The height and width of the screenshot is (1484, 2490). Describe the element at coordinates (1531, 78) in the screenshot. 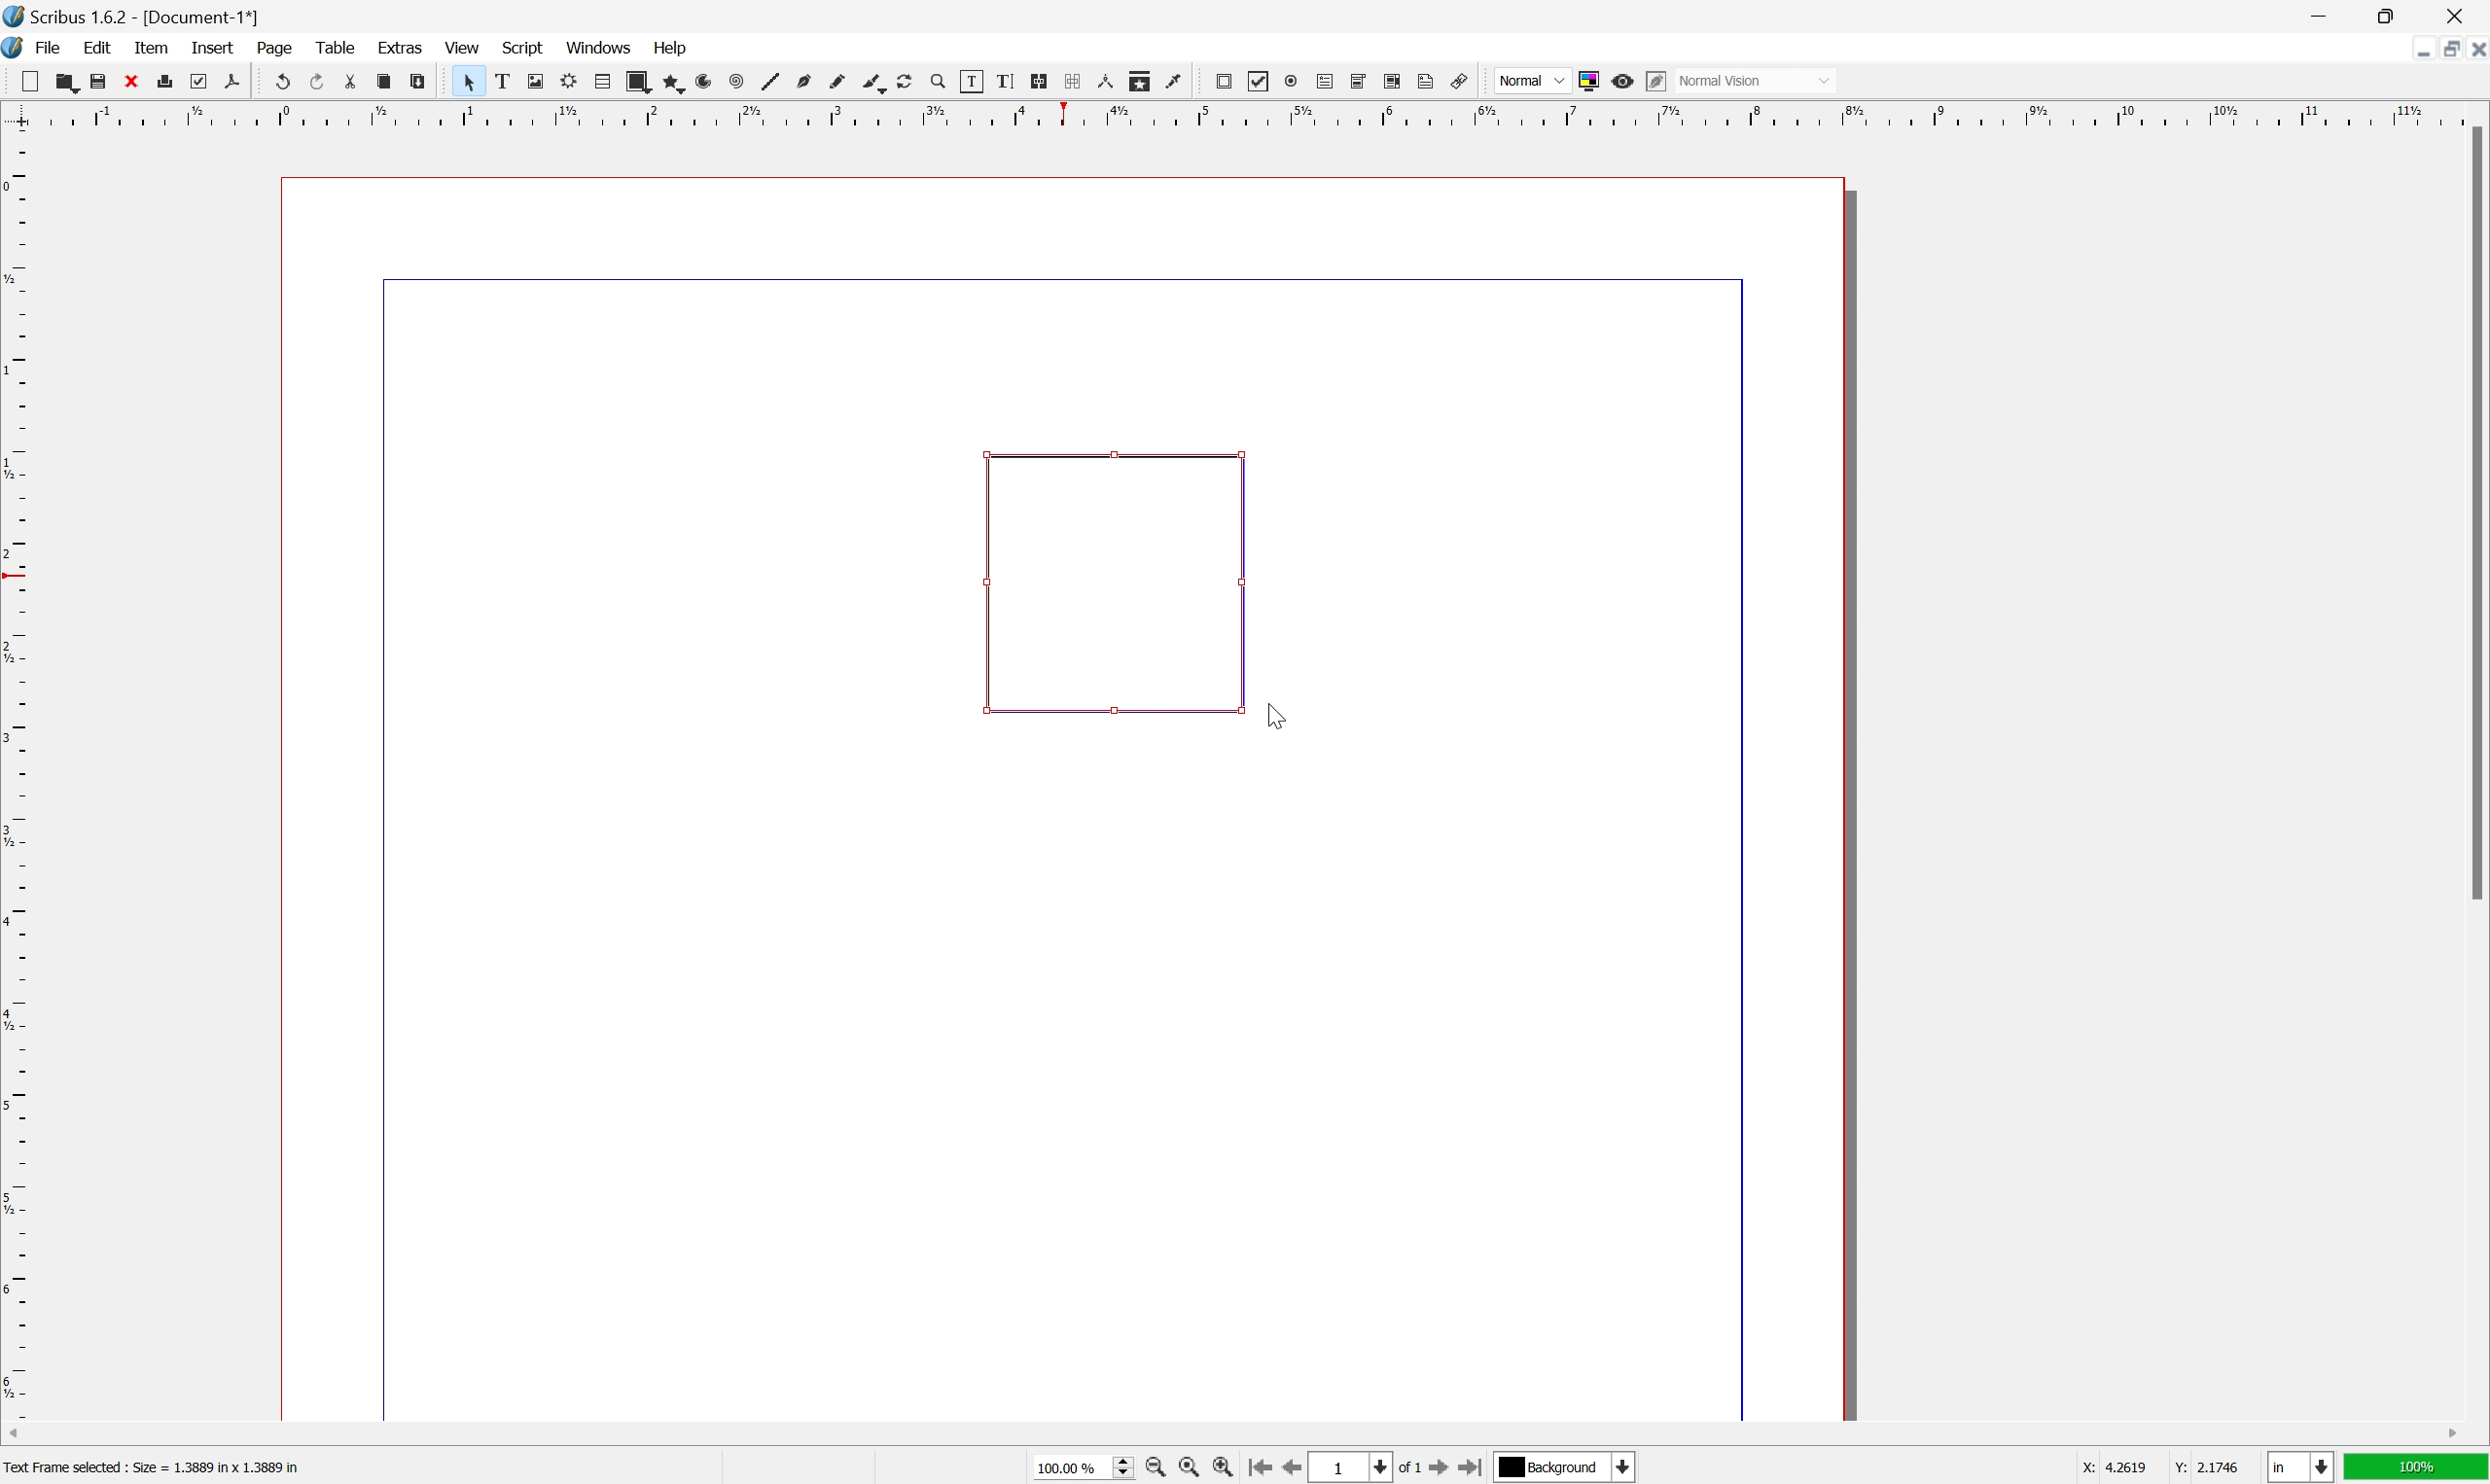

I see `normal` at that location.